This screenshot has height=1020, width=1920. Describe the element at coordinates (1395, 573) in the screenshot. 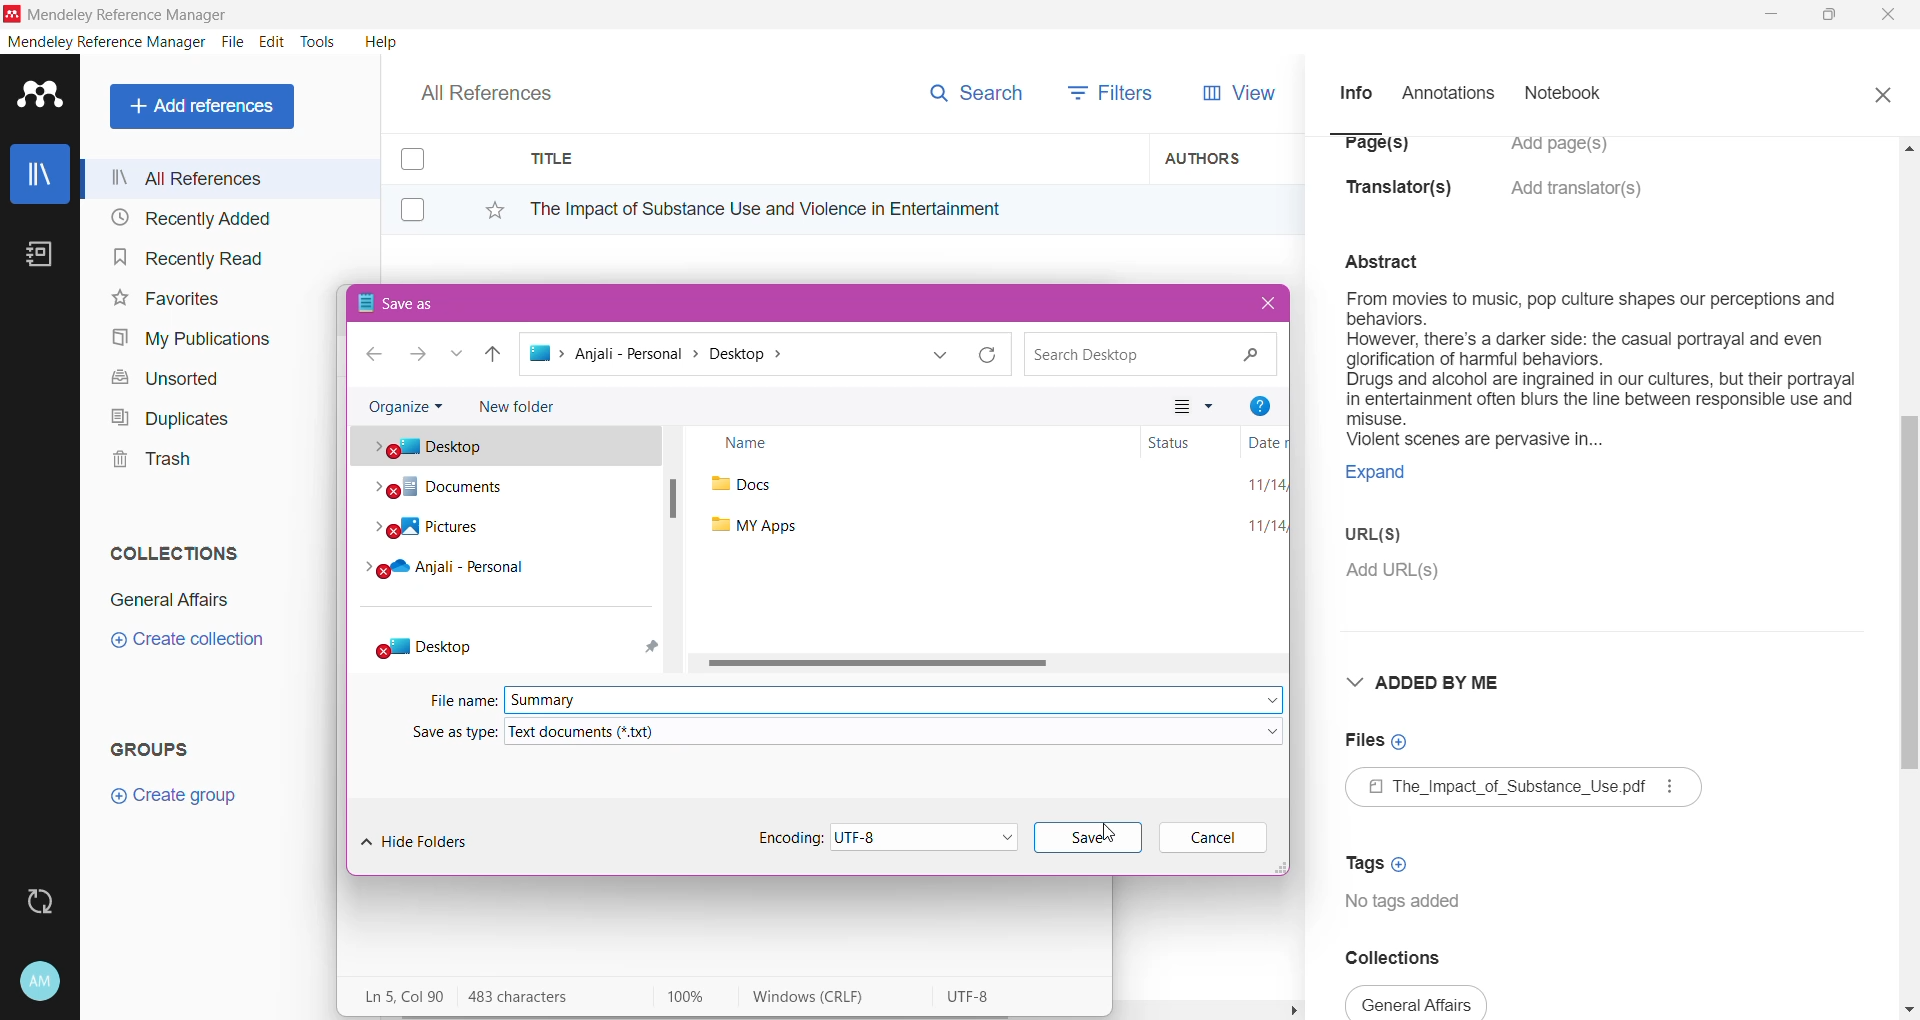

I see `Click to Add URL(s)` at that location.